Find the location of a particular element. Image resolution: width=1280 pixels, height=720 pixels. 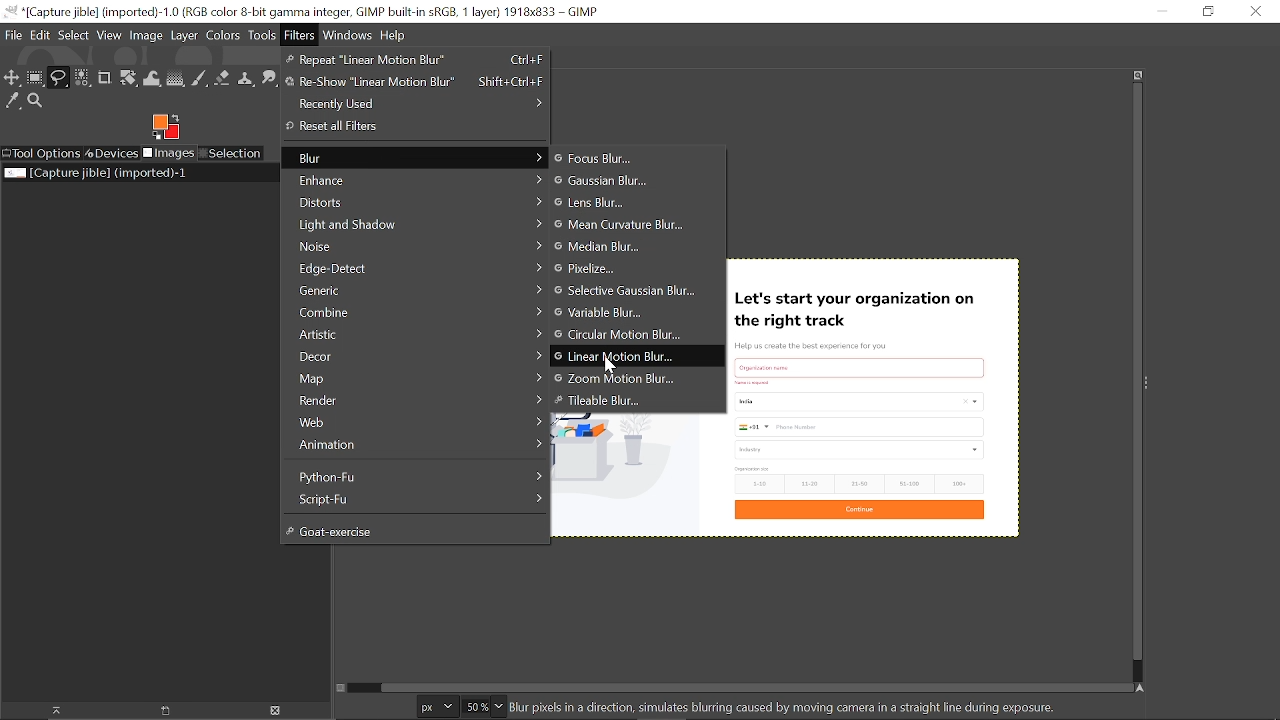

Reset all Filters is located at coordinates (401, 127).